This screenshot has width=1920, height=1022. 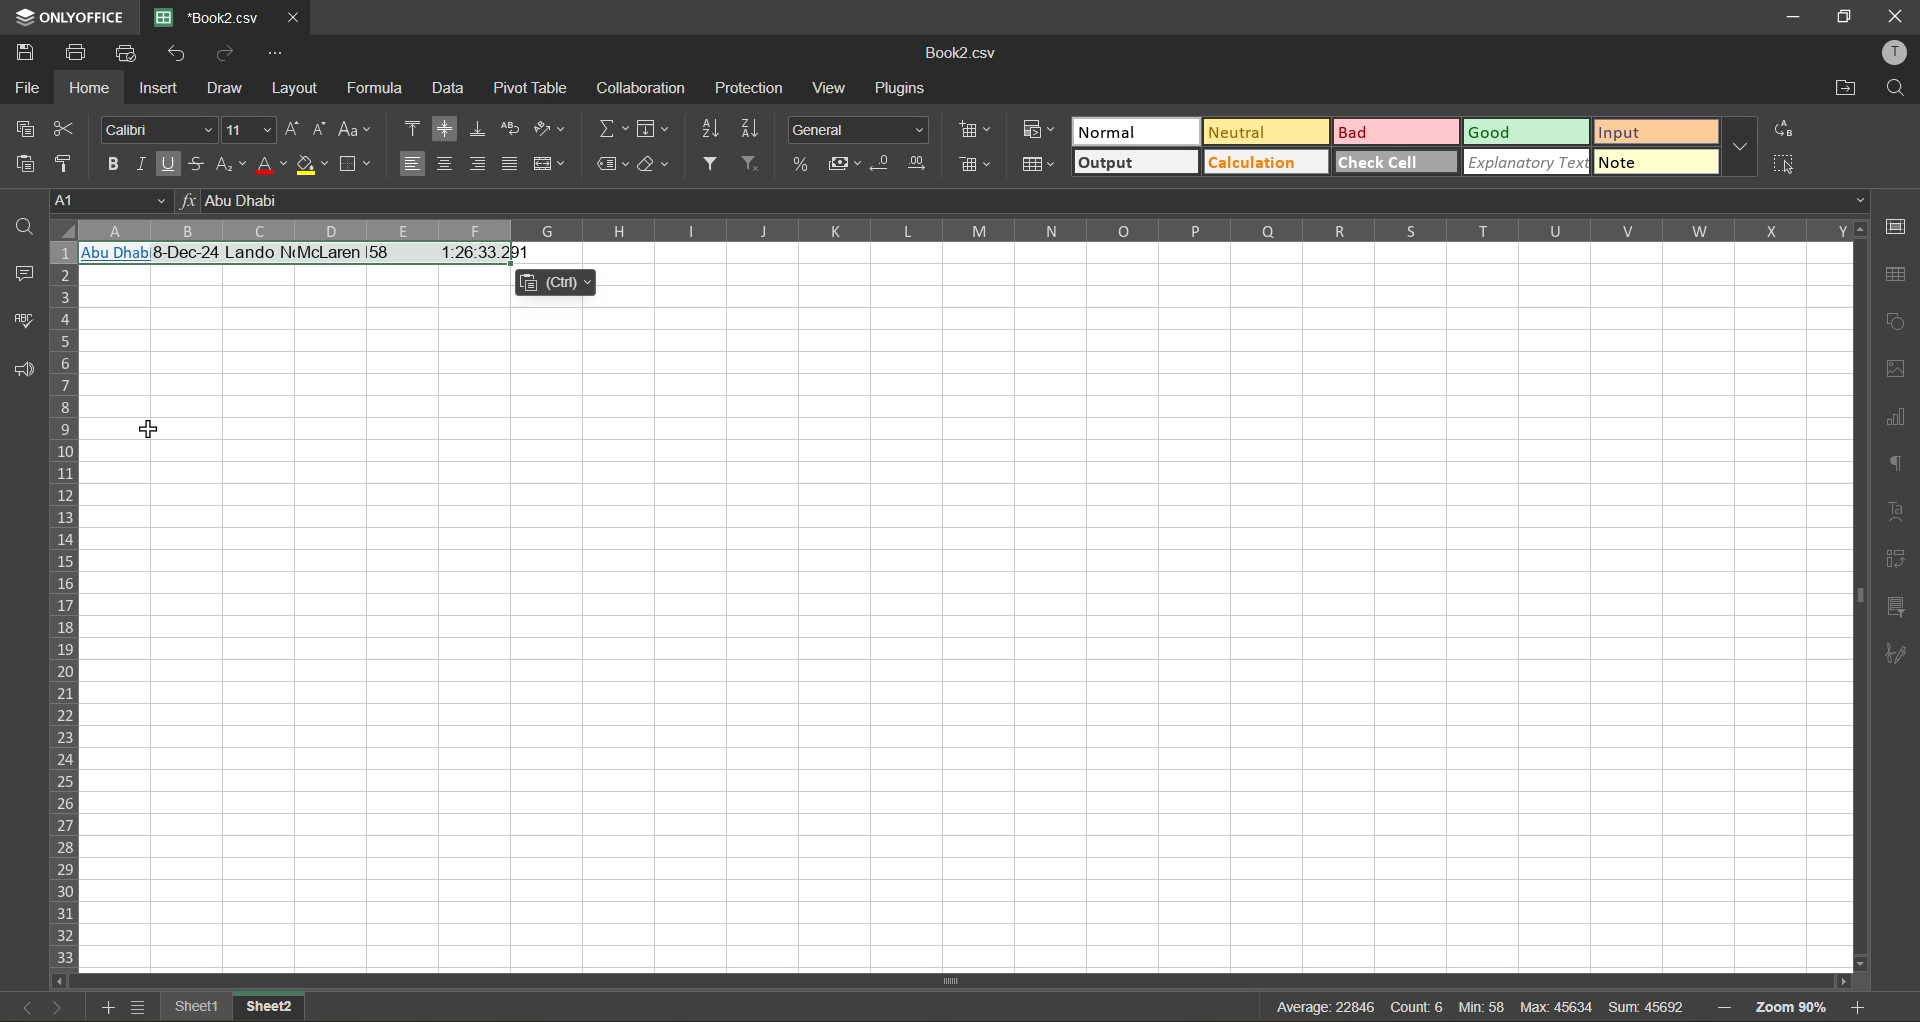 What do you see at coordinates (156, 129) in the screenshot?
I see `font style` at bounding box center [156, 129].